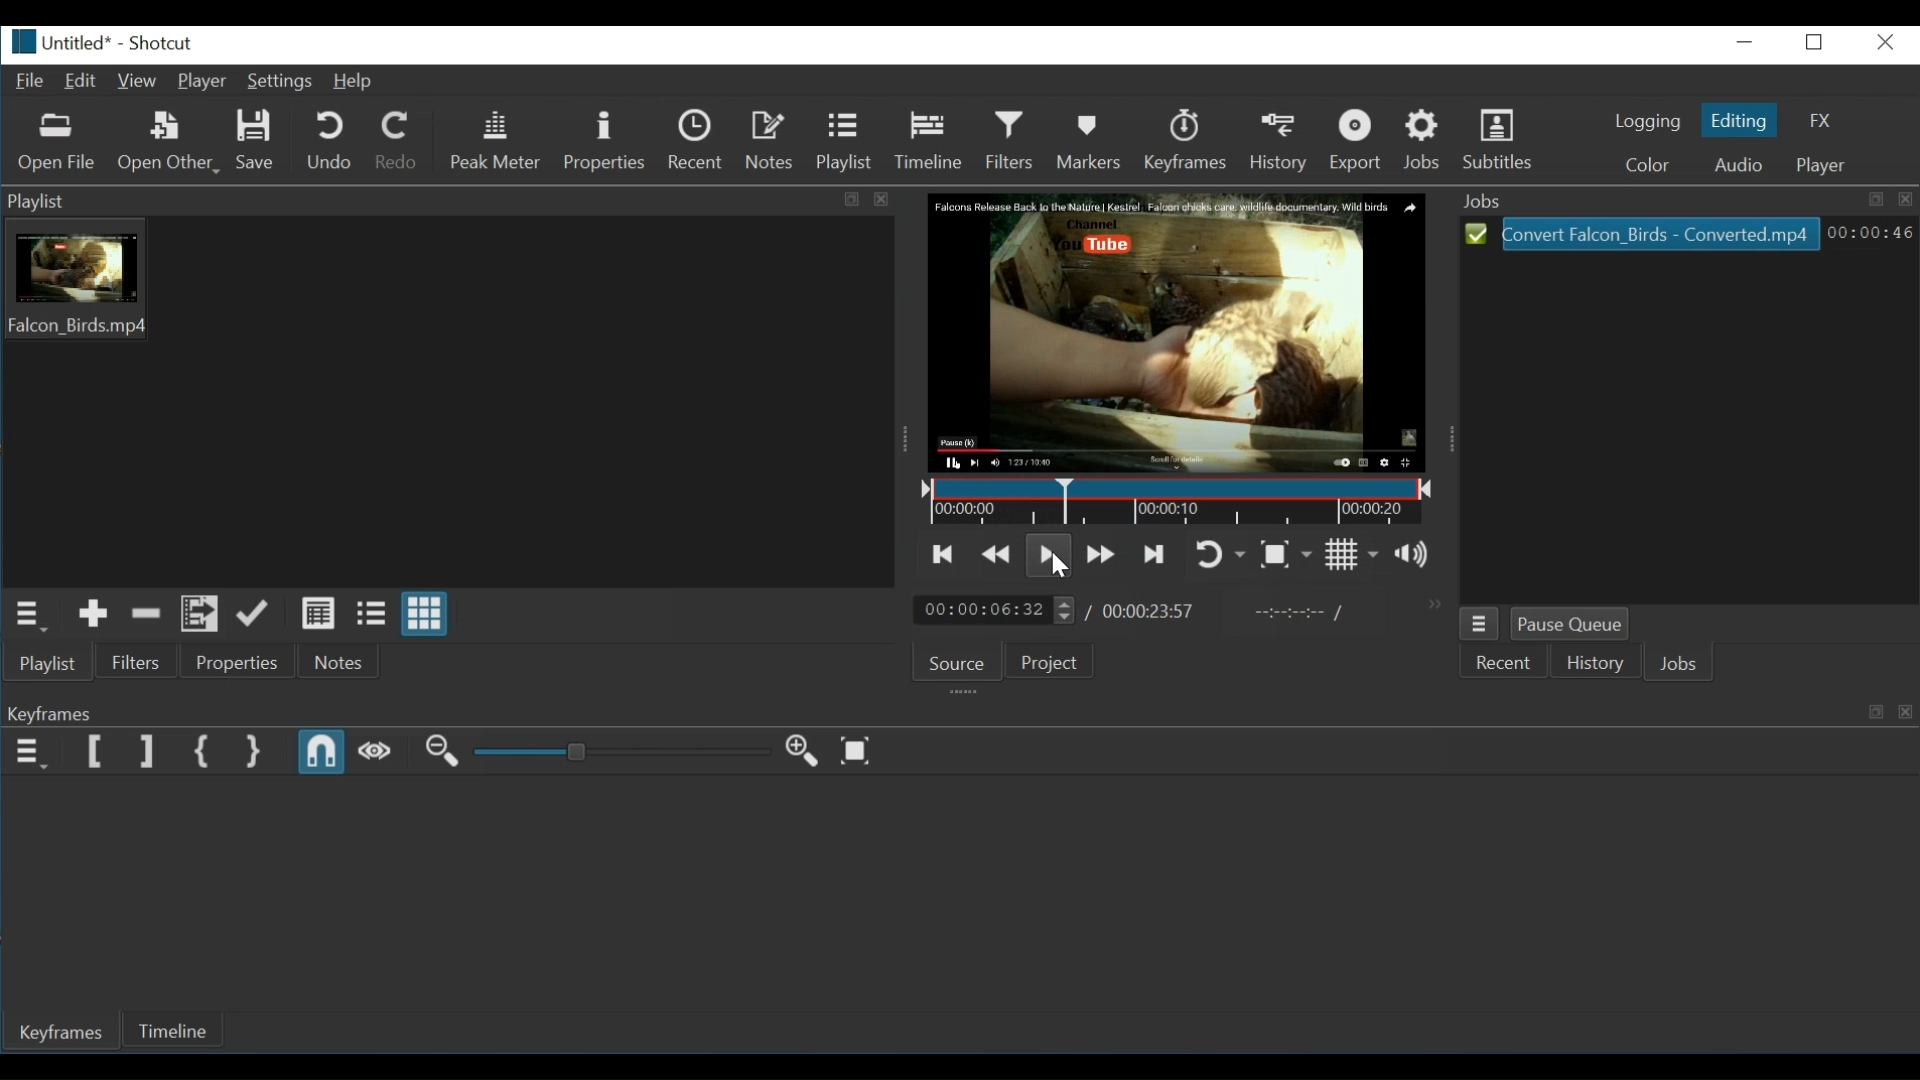  I want to click on Zoom keyframe to fit, so click(854, 750).